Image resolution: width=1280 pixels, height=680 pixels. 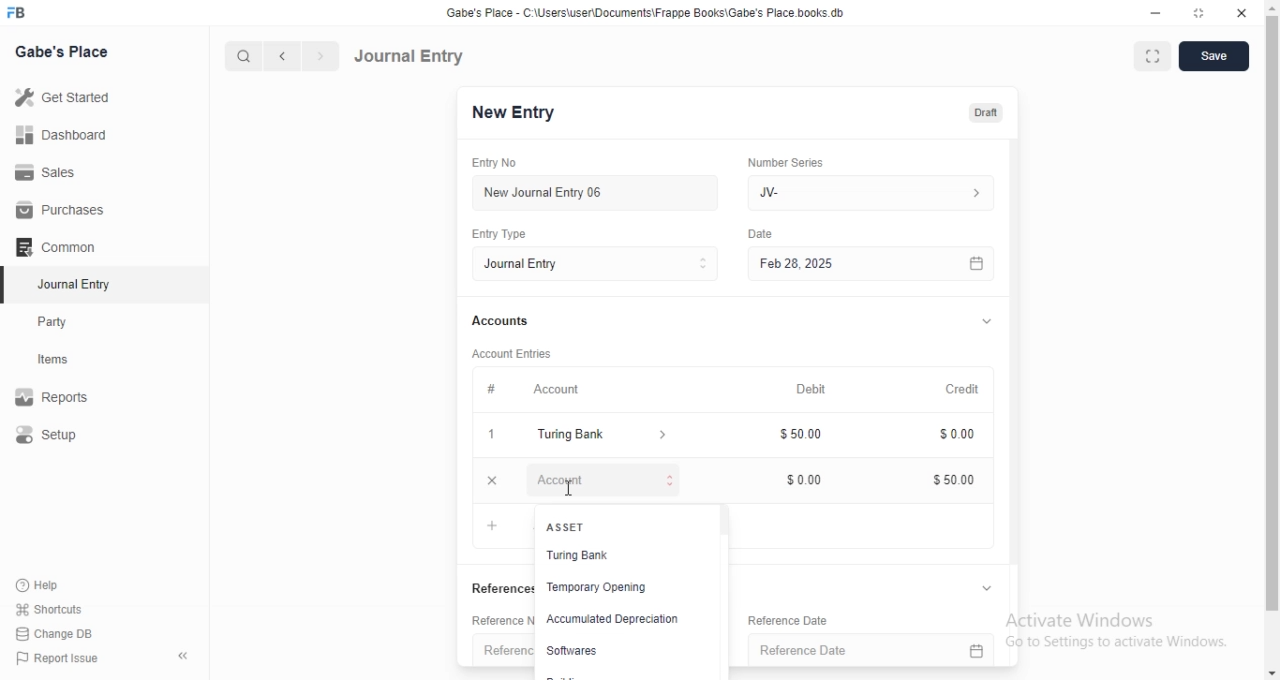 I want to click on close, so click(x=1242, y=14).